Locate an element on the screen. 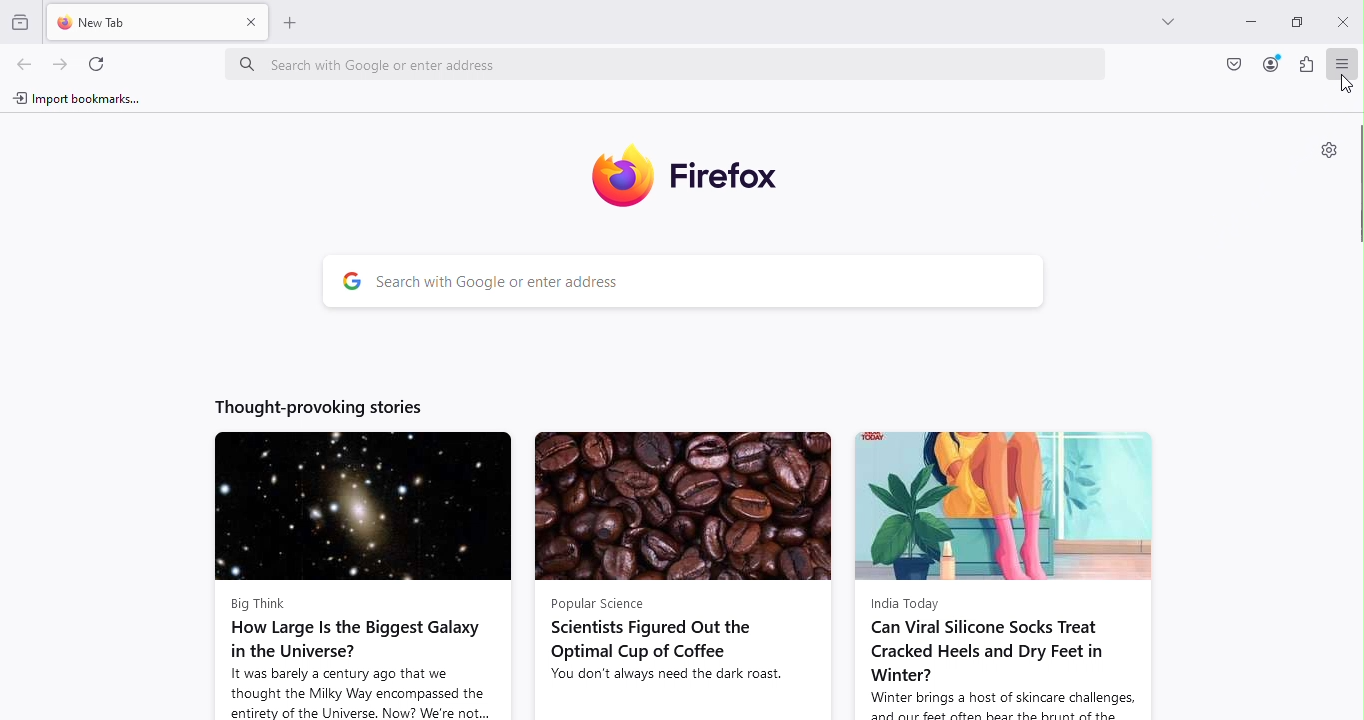 The image size is (1364, 720). List all tabs is located at coordinates (1162, 21).